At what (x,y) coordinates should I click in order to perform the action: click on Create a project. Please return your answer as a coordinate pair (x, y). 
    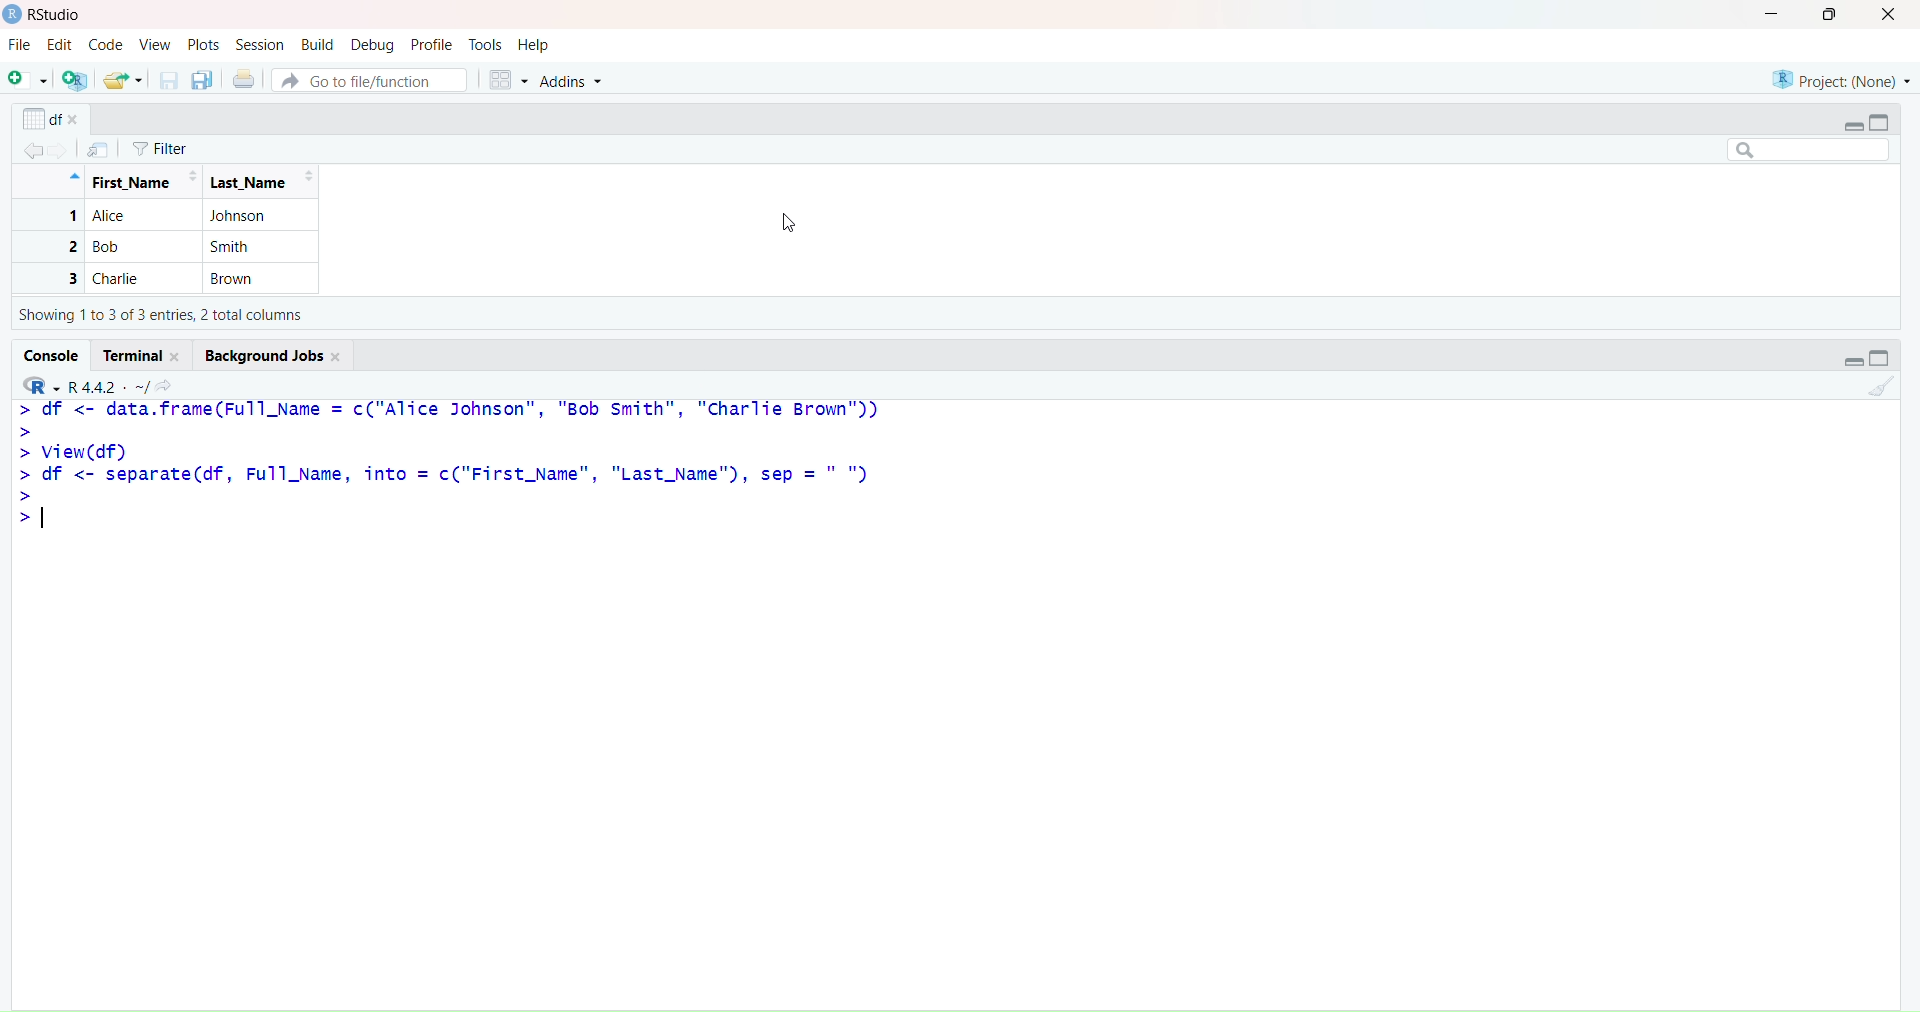
    Looking at the image, I should click on (76, 80).